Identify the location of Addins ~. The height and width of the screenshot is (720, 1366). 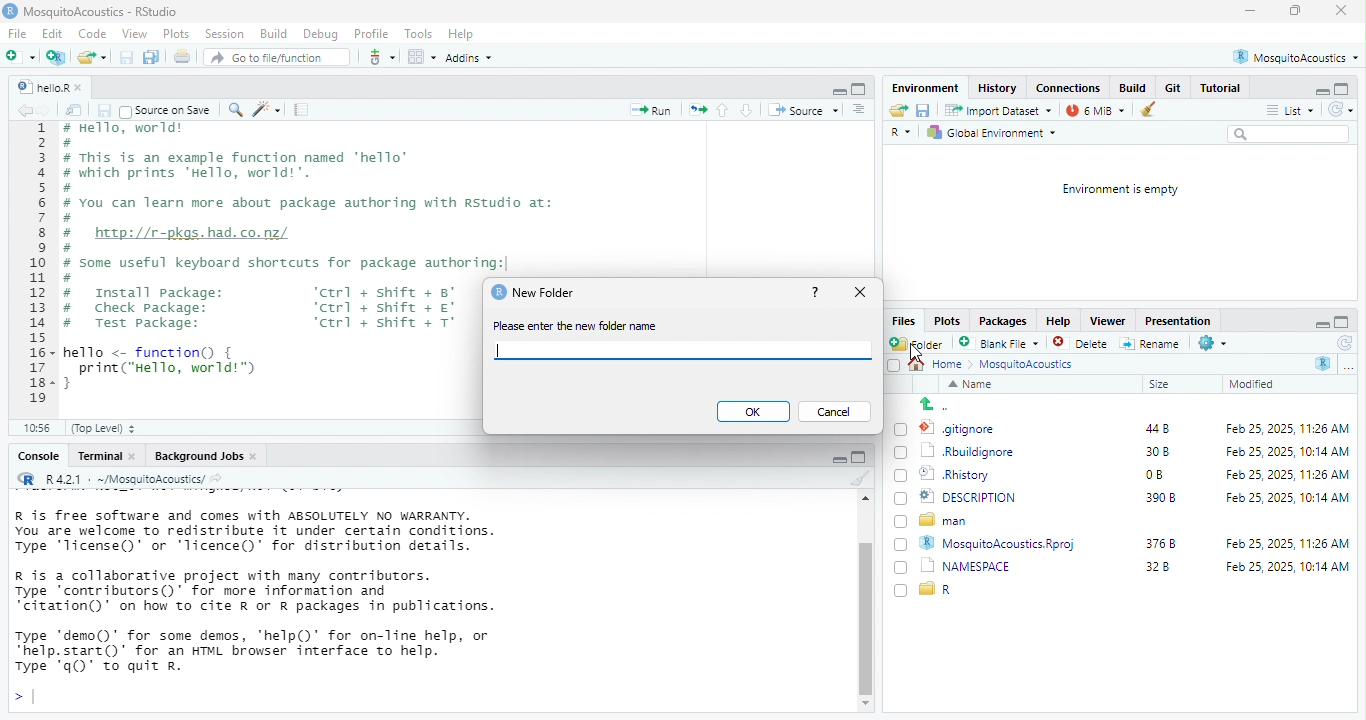
(473, 58).